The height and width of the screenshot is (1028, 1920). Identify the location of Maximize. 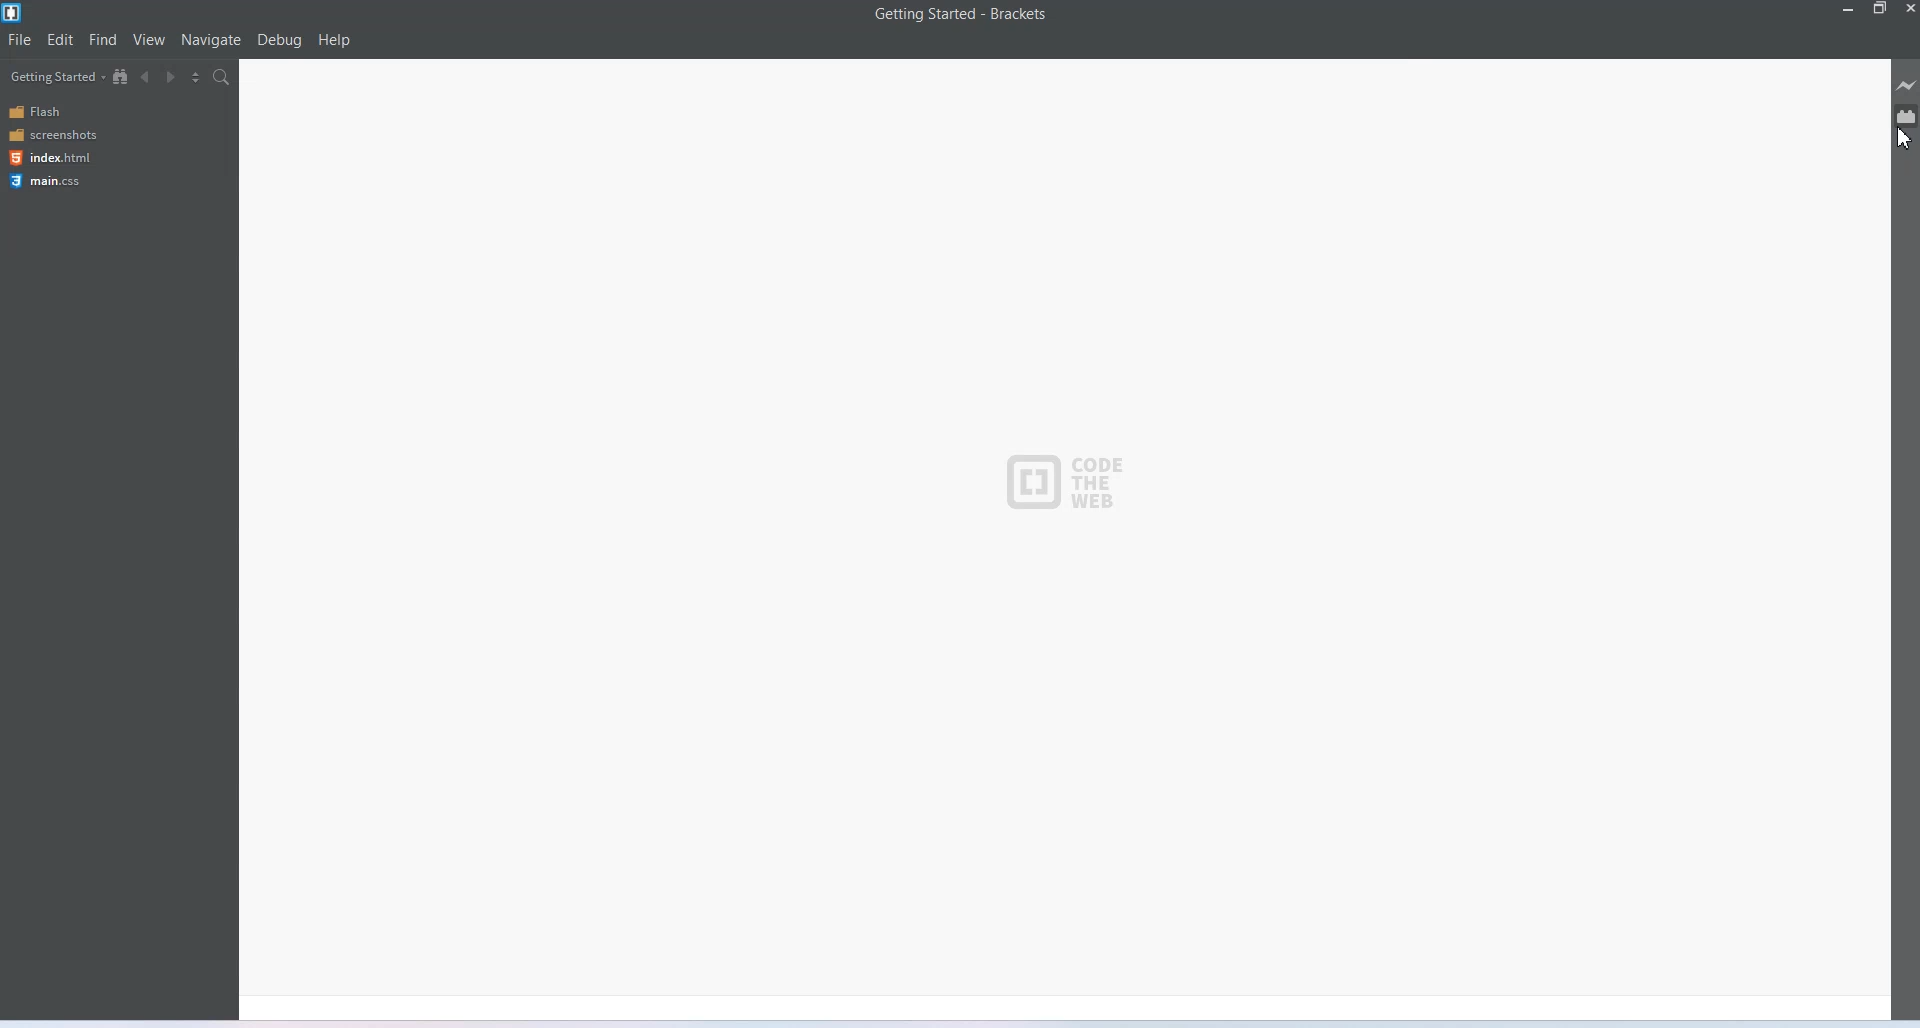
(1881, 9).